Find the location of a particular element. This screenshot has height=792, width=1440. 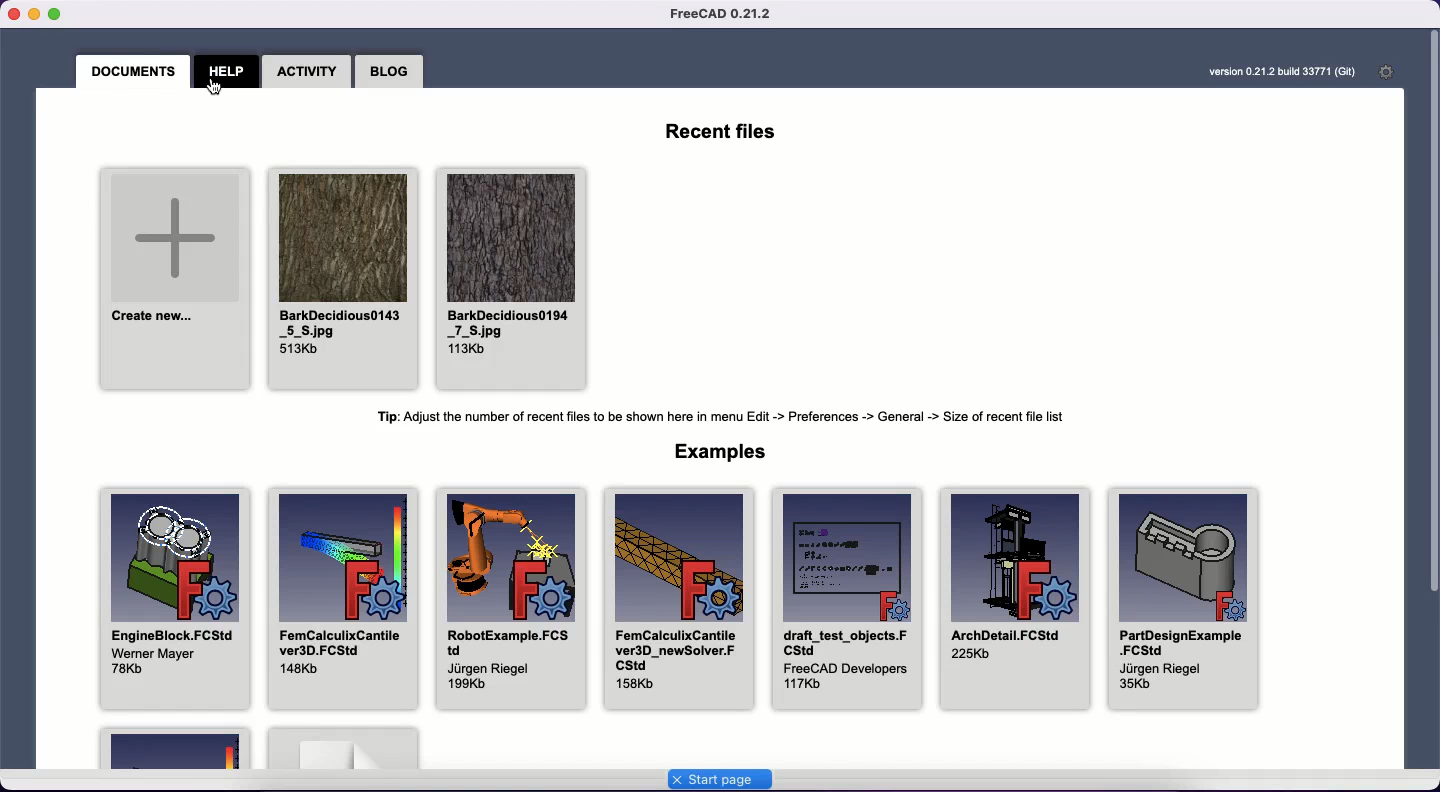

PartDesignExample.FCStd is located at coordinates (1185, 599).